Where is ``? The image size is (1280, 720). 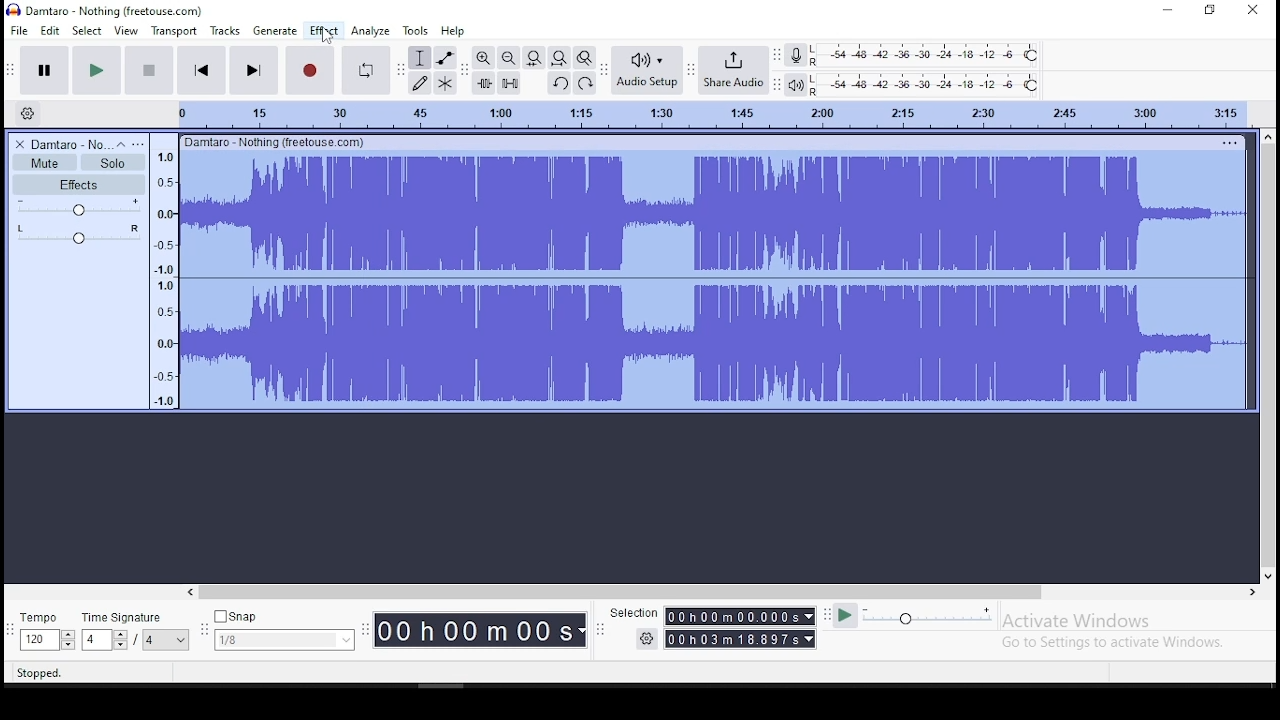
 is located at coordinates (463, 68).